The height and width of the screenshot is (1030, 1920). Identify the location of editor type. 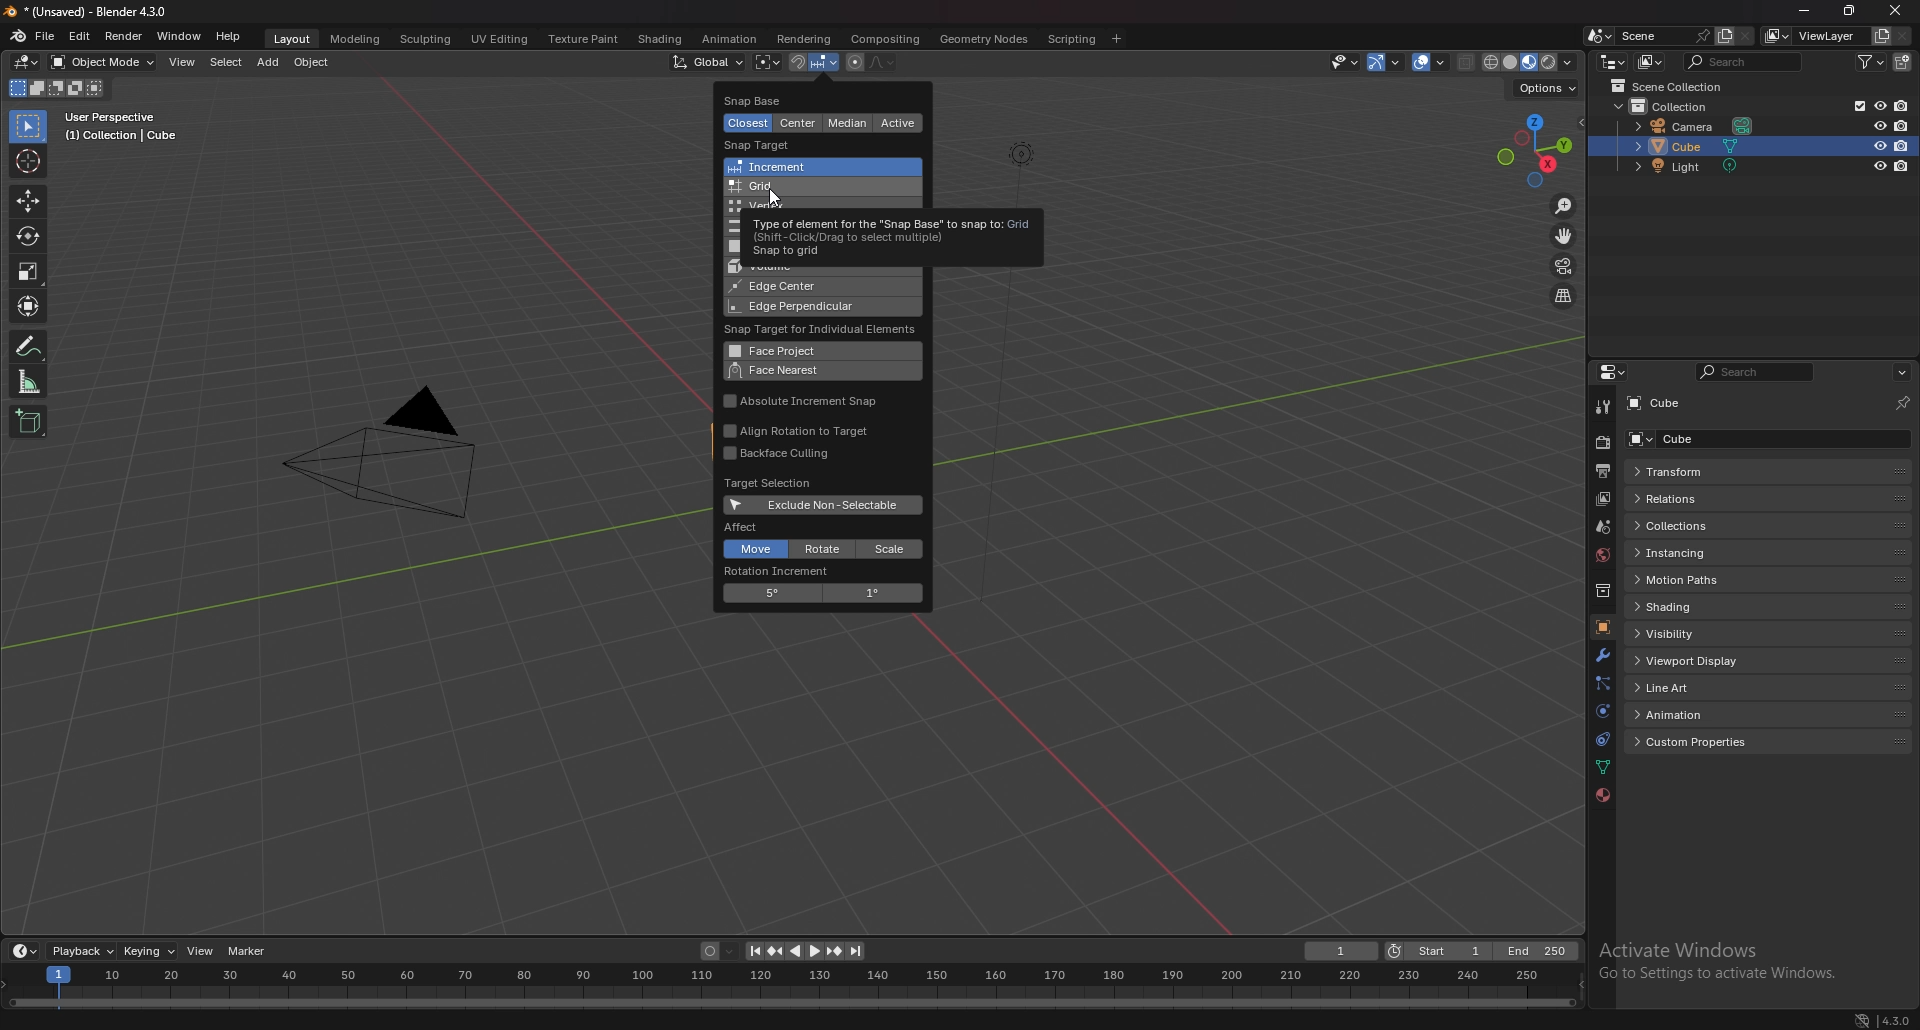
(28, 62).